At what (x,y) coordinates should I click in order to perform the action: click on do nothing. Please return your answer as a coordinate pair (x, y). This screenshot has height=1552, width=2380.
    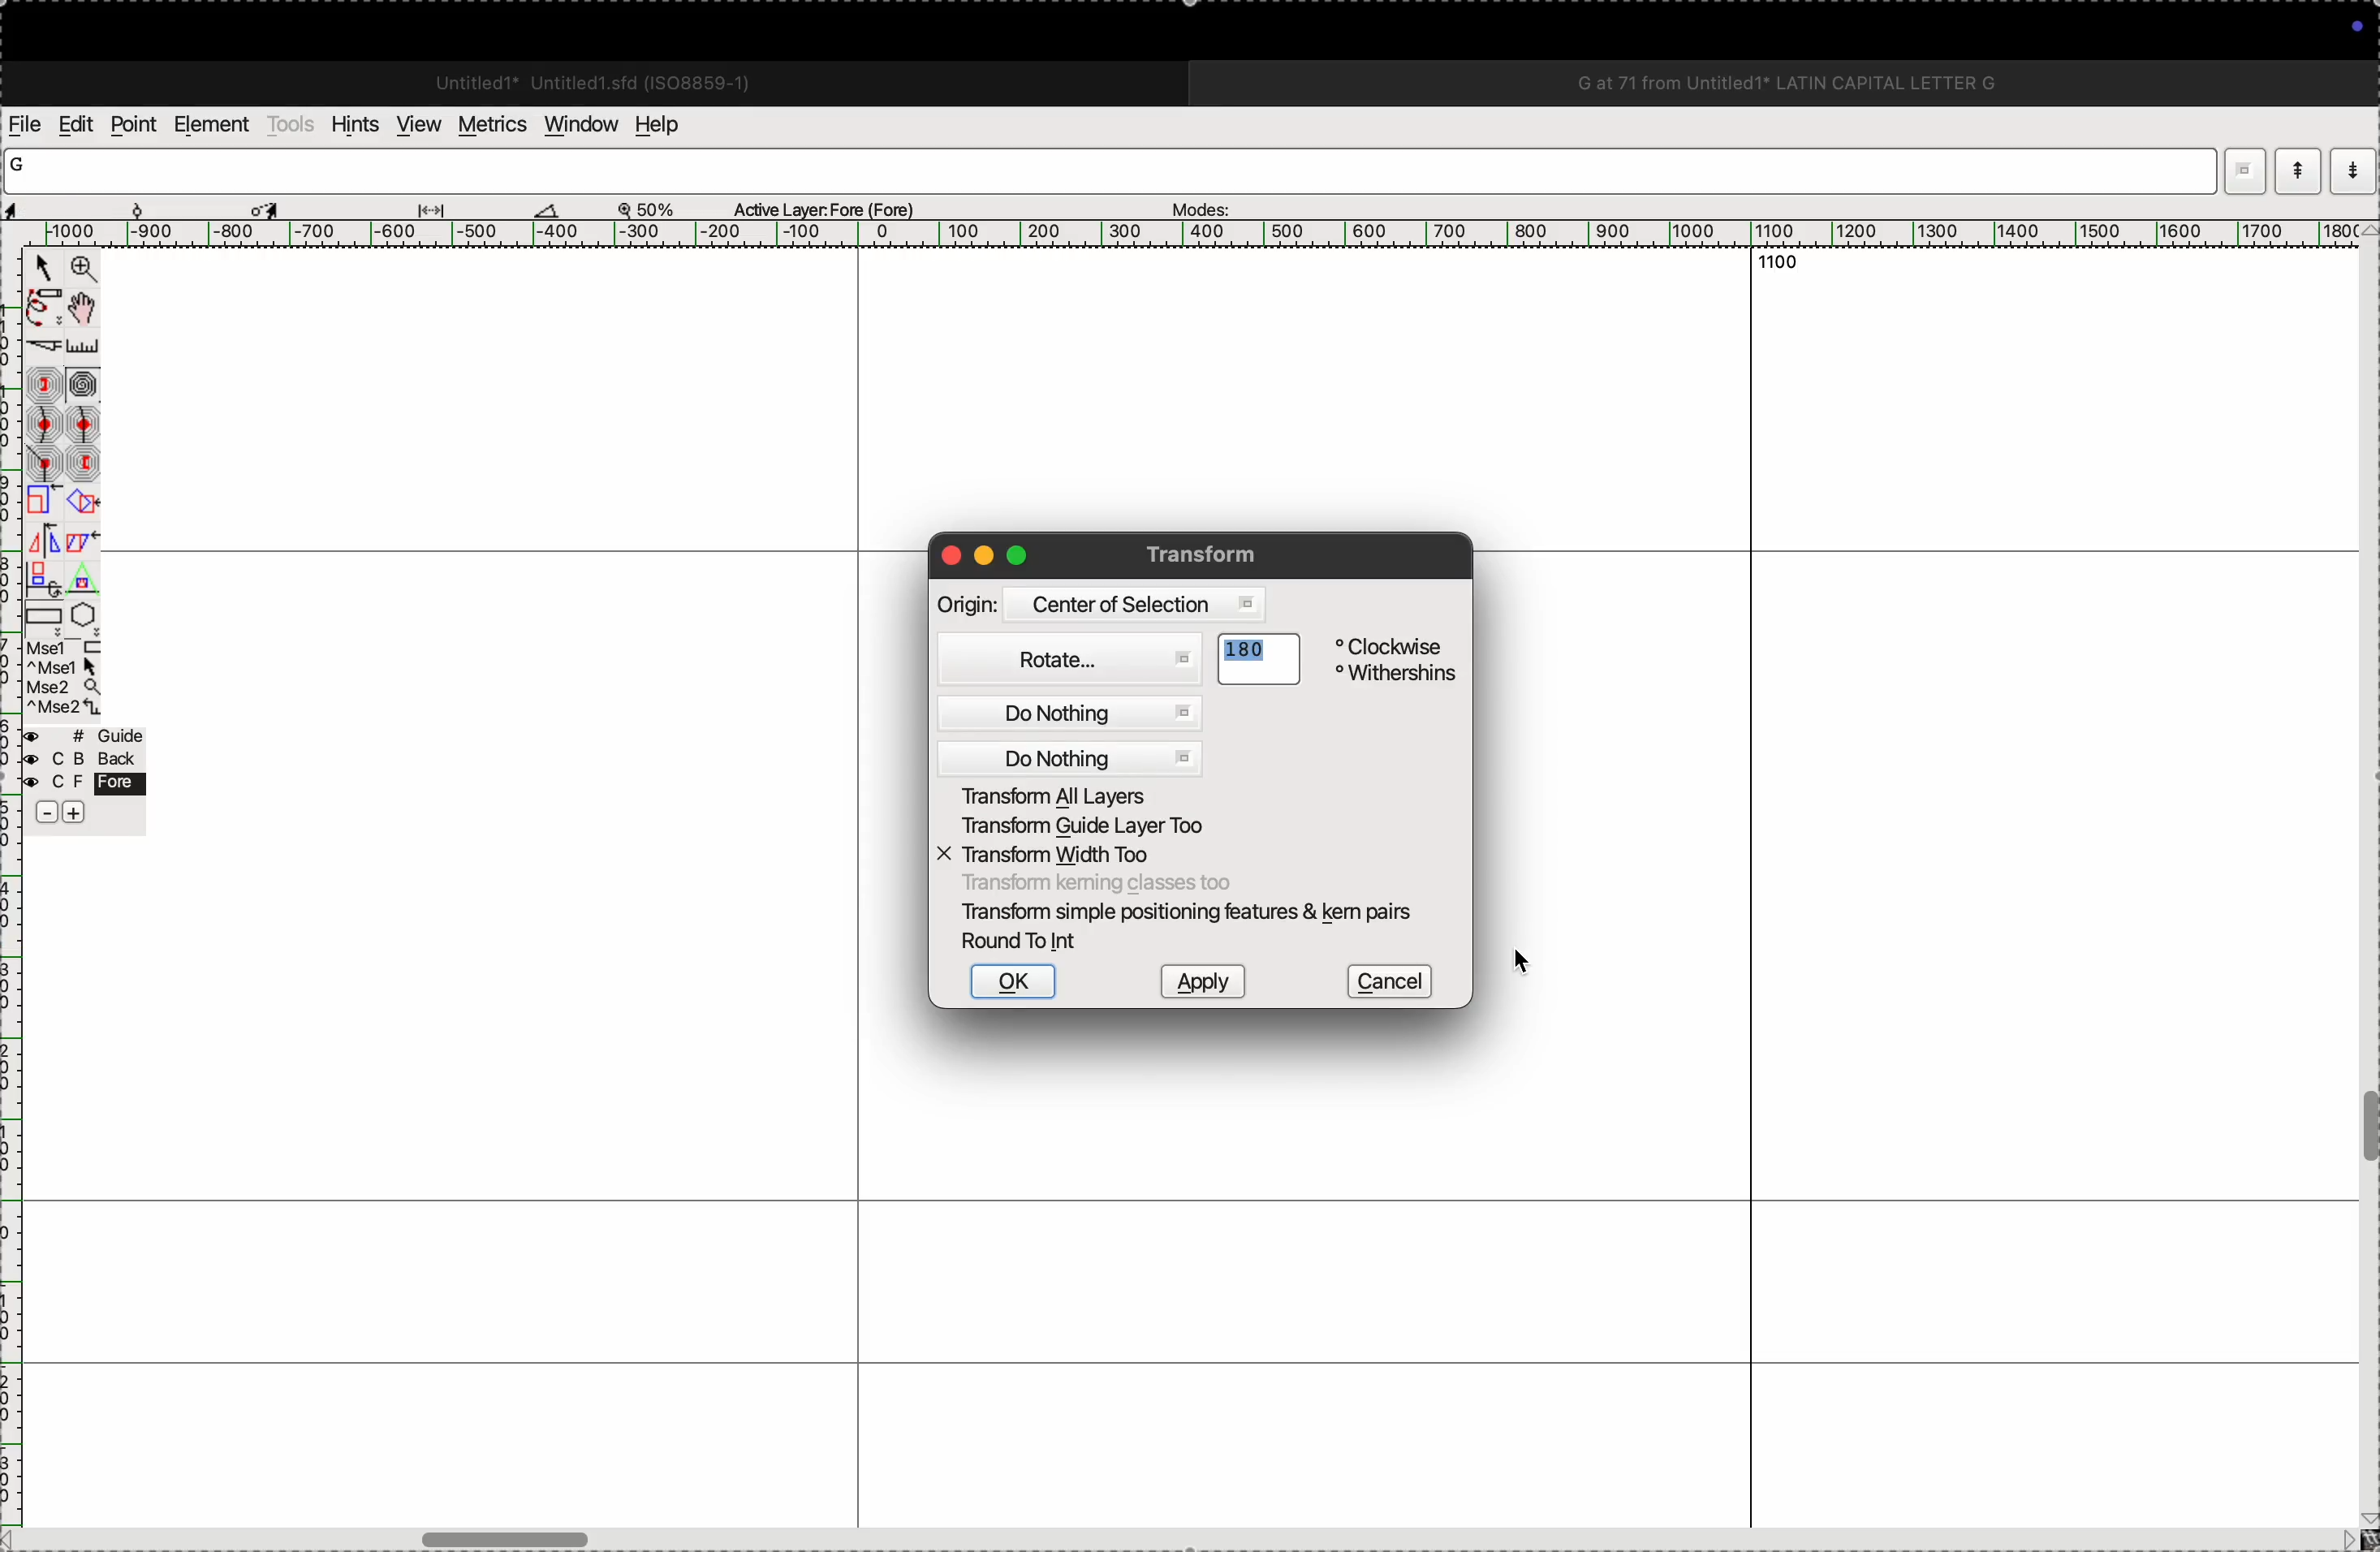
    Looking at the image, I should click on (1082, 713).